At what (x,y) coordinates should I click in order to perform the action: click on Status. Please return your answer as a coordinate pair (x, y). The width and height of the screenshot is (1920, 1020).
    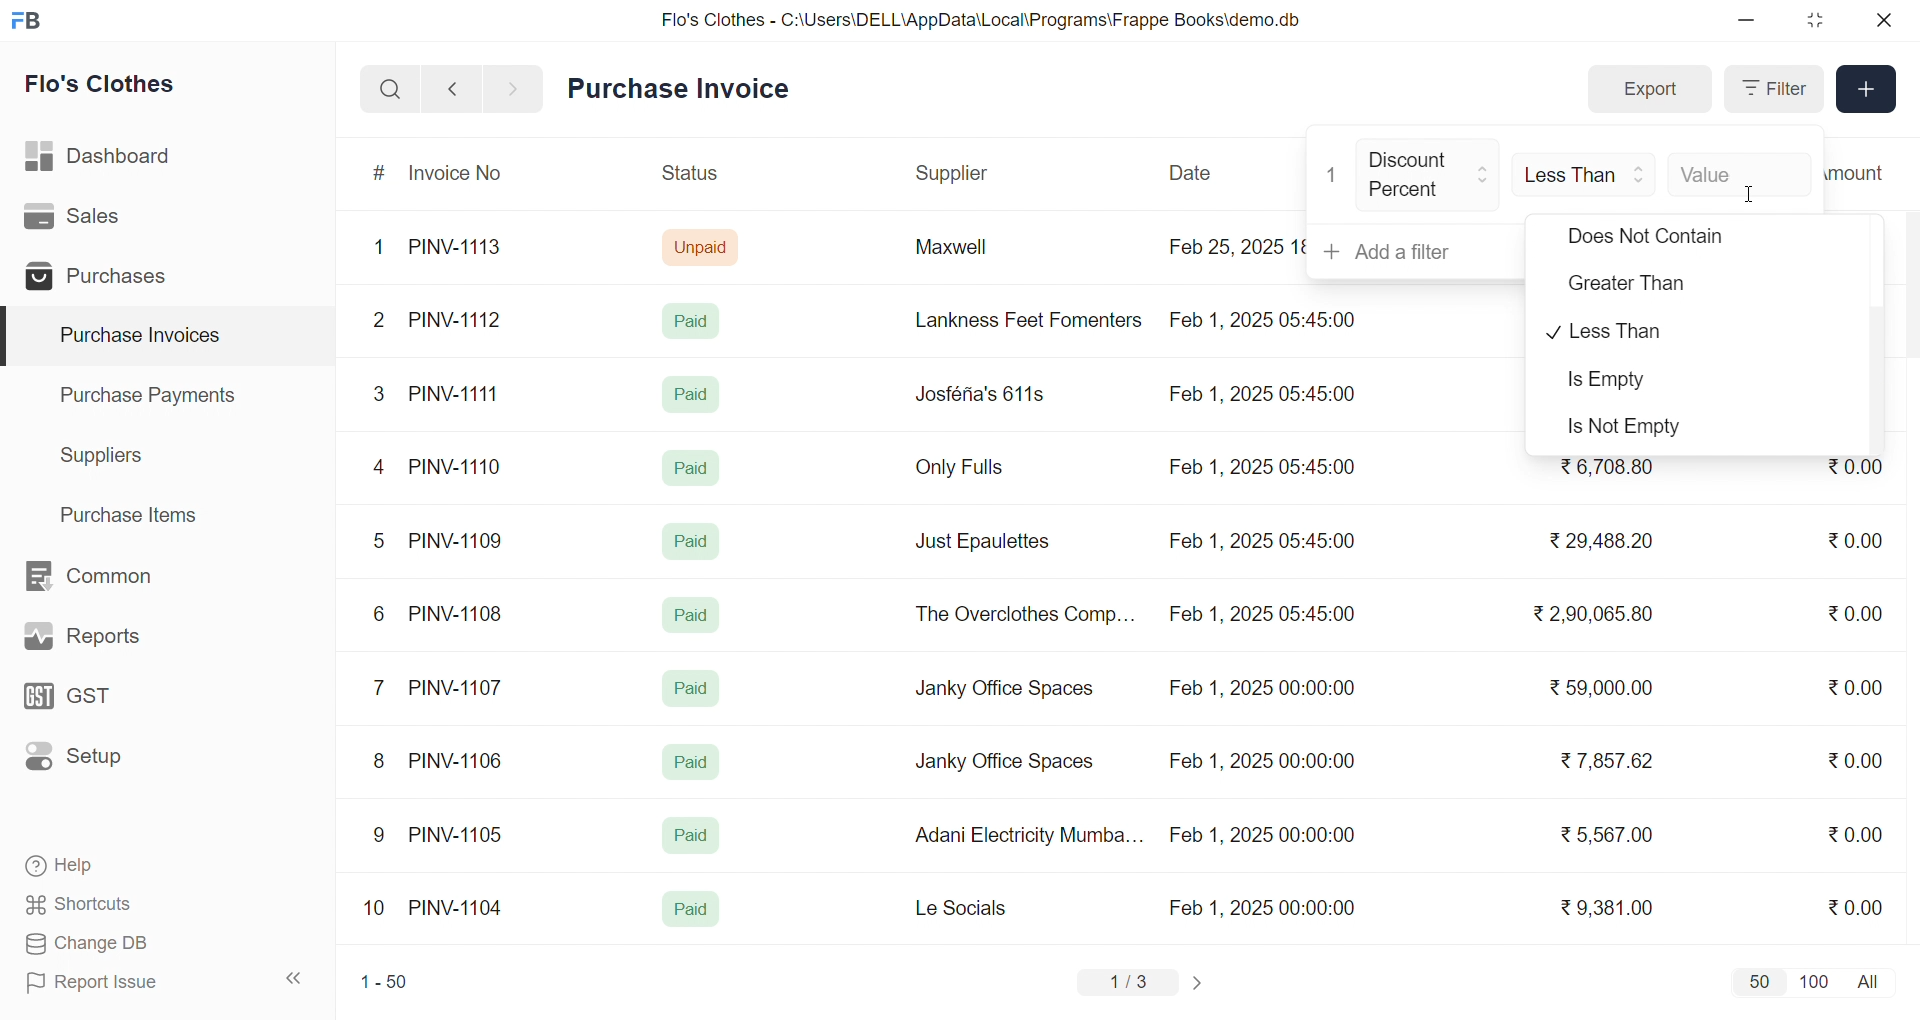
    Looking at the image, I should click on (688, 176).